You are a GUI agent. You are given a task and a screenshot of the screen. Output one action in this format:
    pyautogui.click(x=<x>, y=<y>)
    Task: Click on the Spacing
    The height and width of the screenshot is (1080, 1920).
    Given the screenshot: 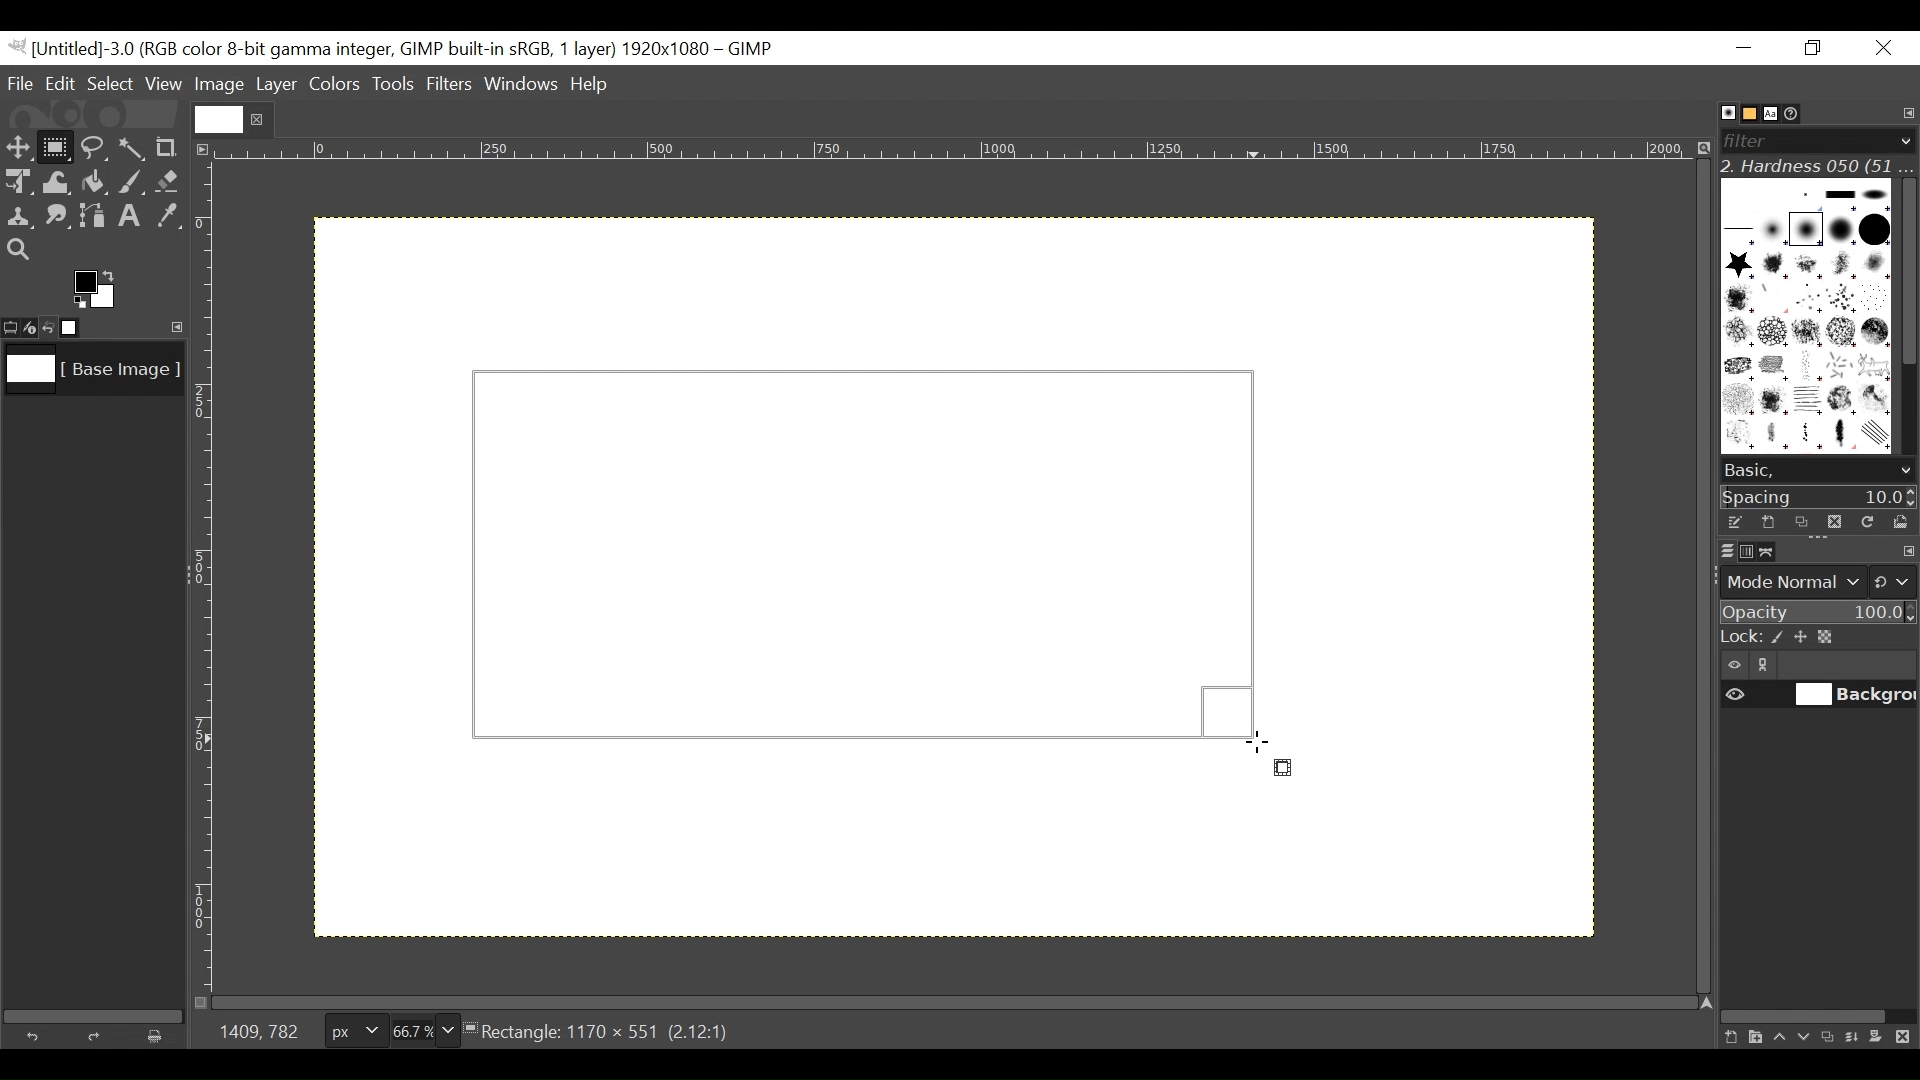 What is the action you would take?
    pyautogui.click(x=1819, y=496)
    